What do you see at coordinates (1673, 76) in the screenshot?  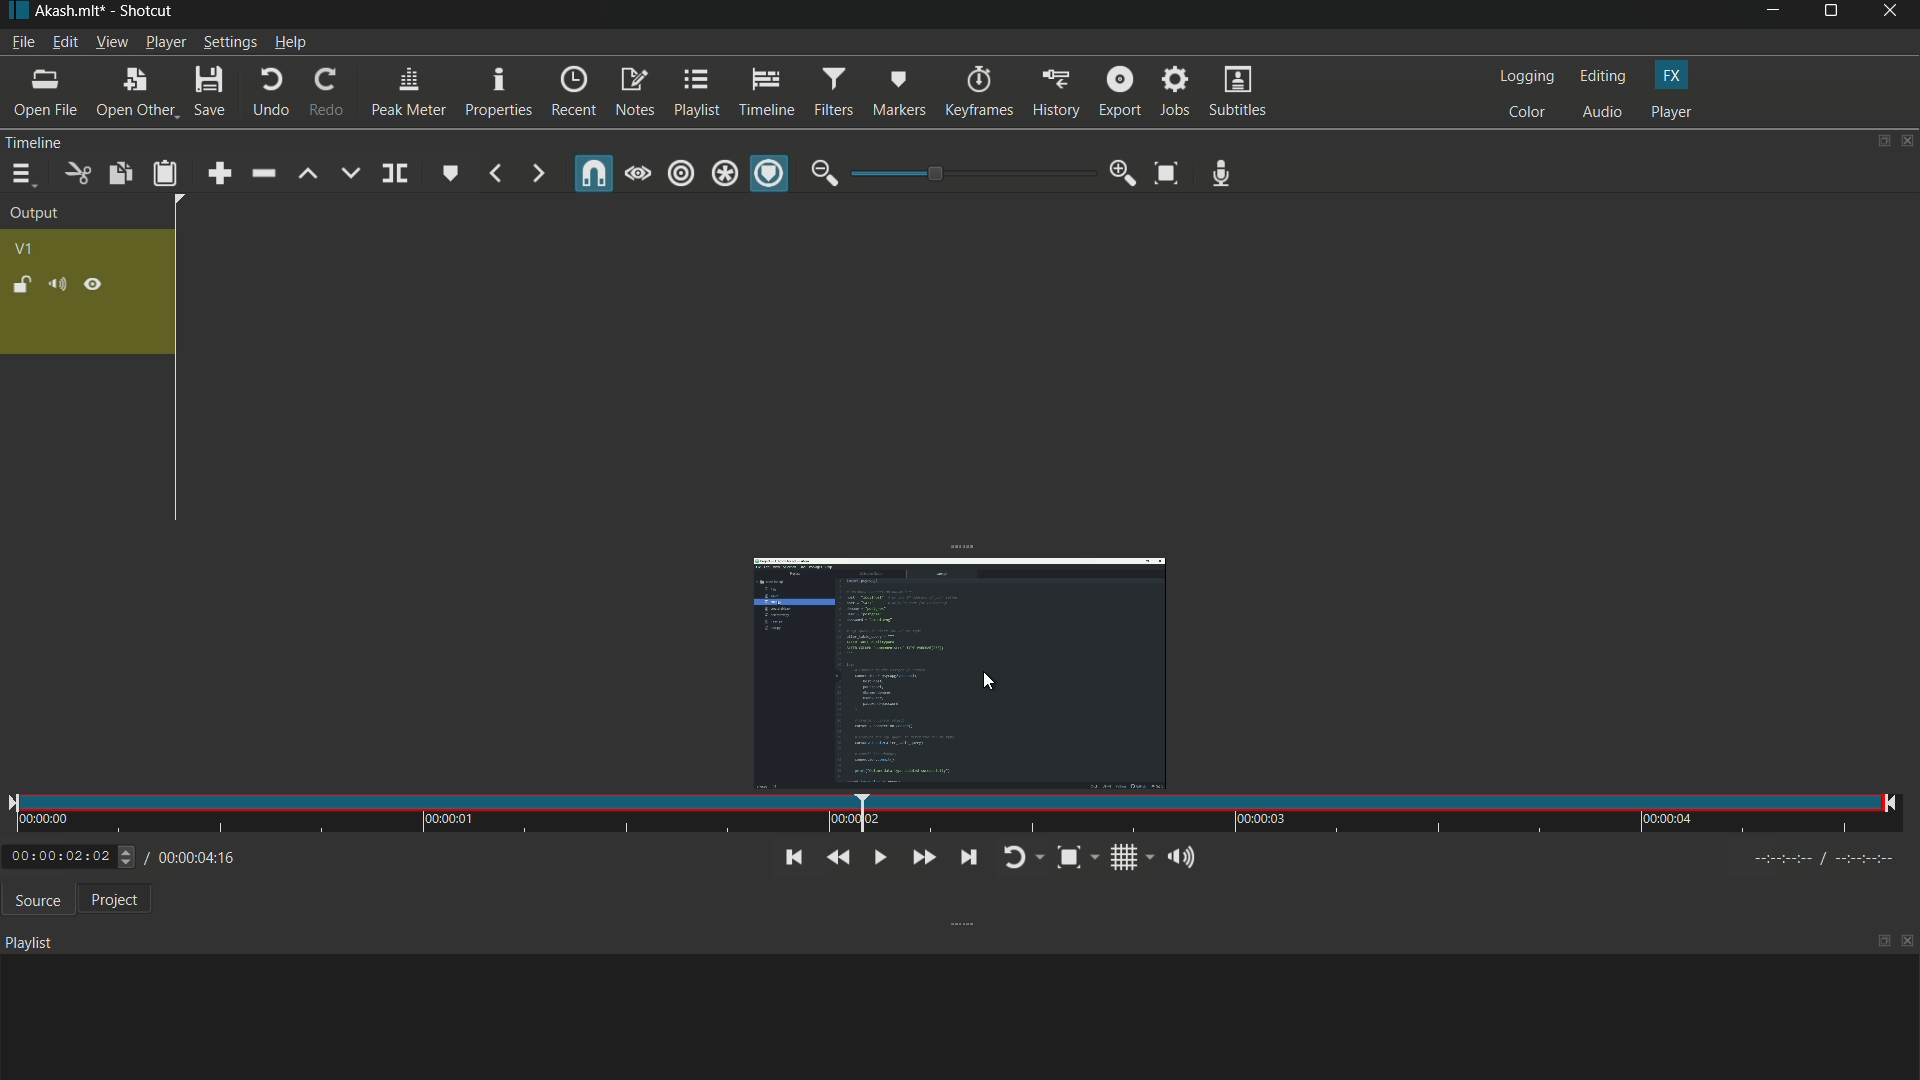 I see `fx` at bounding box center [1673, 76].